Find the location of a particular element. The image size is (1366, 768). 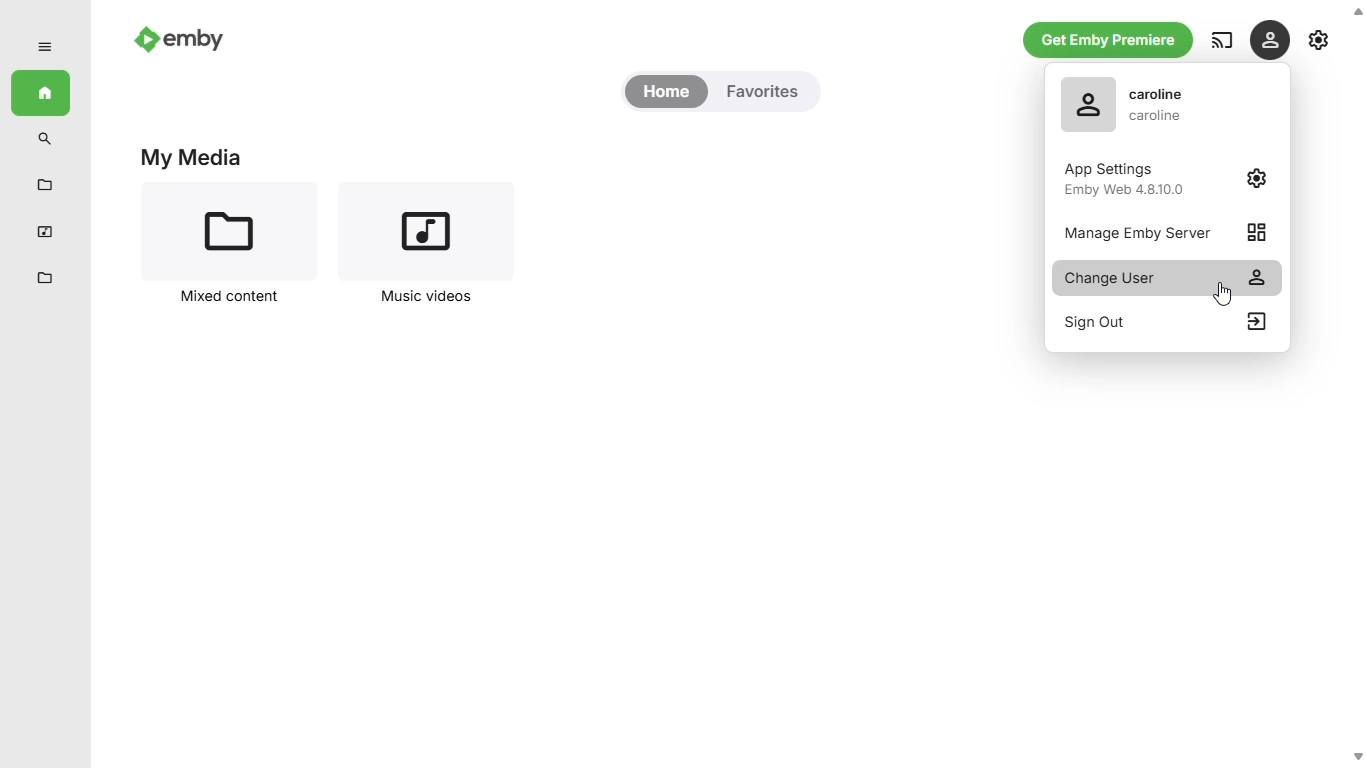

my media is located at coordinates (192, 157).